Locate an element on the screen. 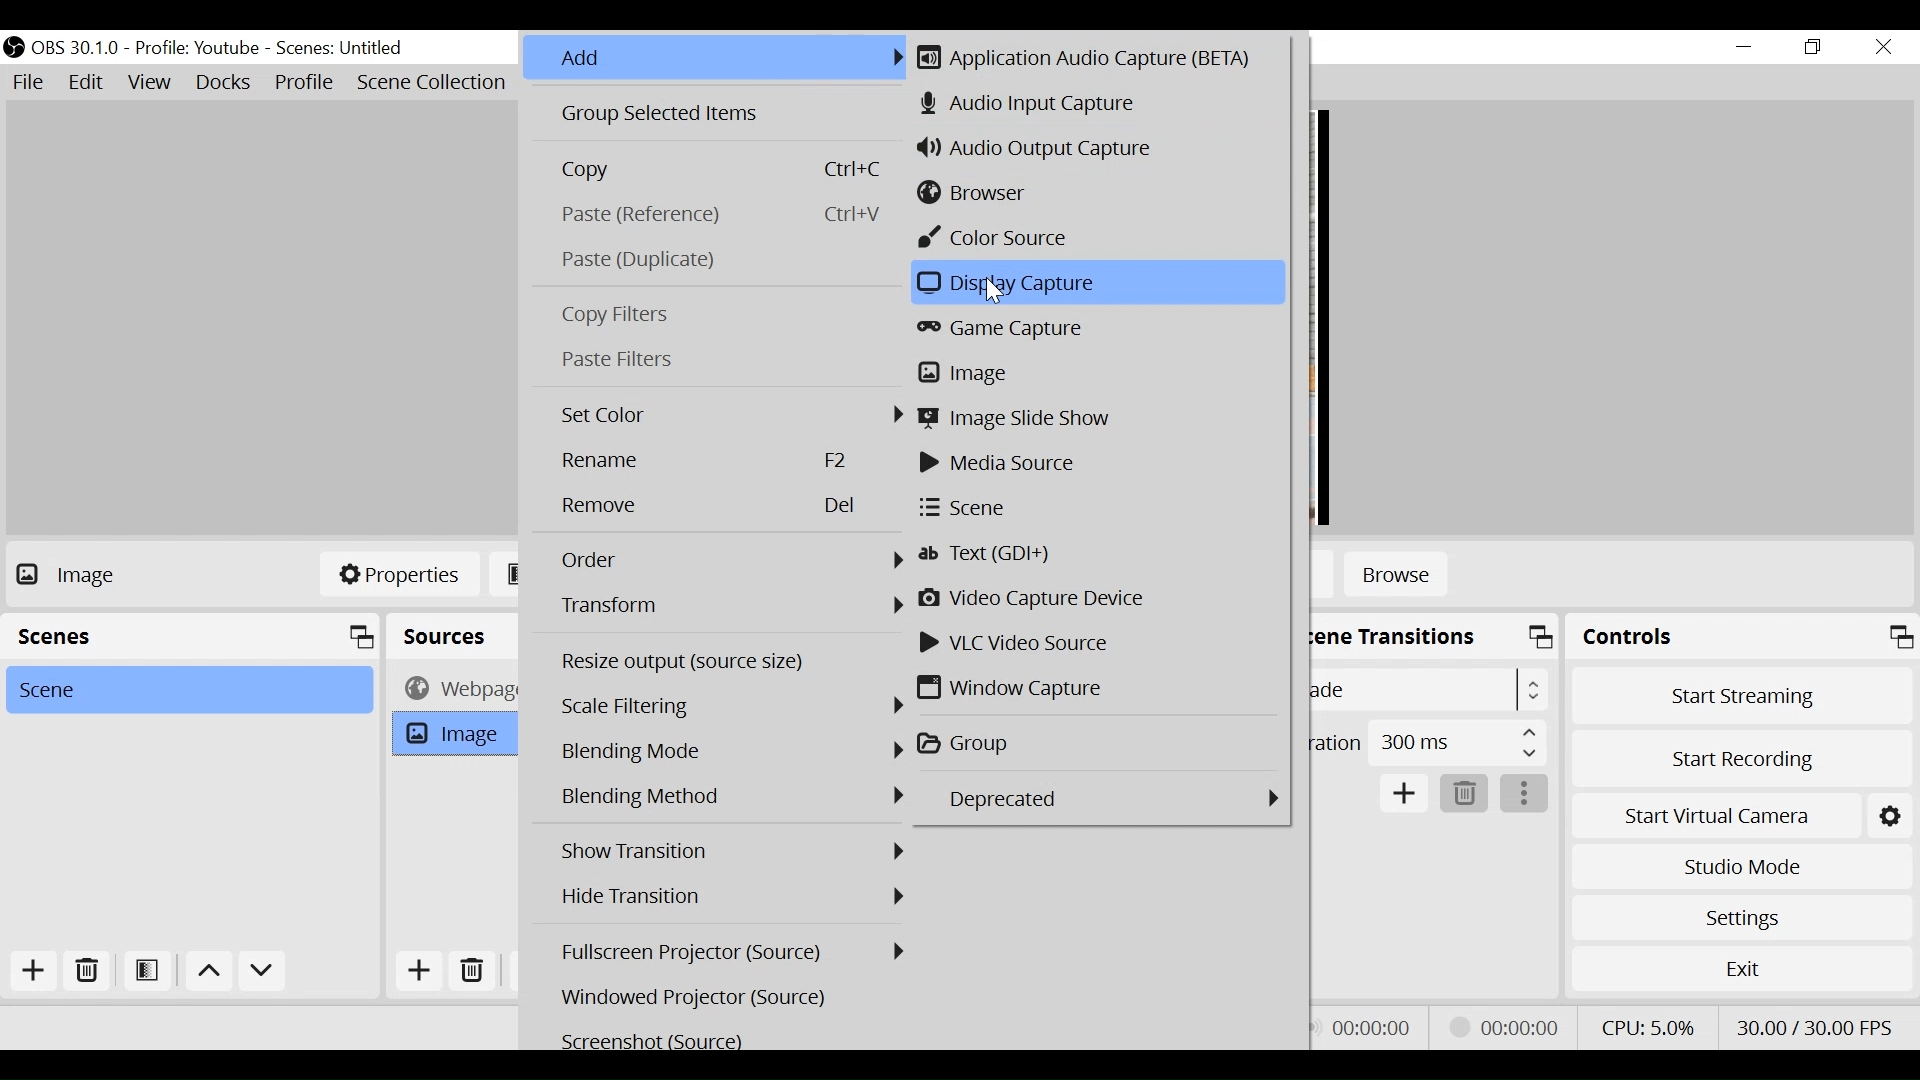 The image size is (1920, 1080). Screenshot is located at coordinates (730, 1039).